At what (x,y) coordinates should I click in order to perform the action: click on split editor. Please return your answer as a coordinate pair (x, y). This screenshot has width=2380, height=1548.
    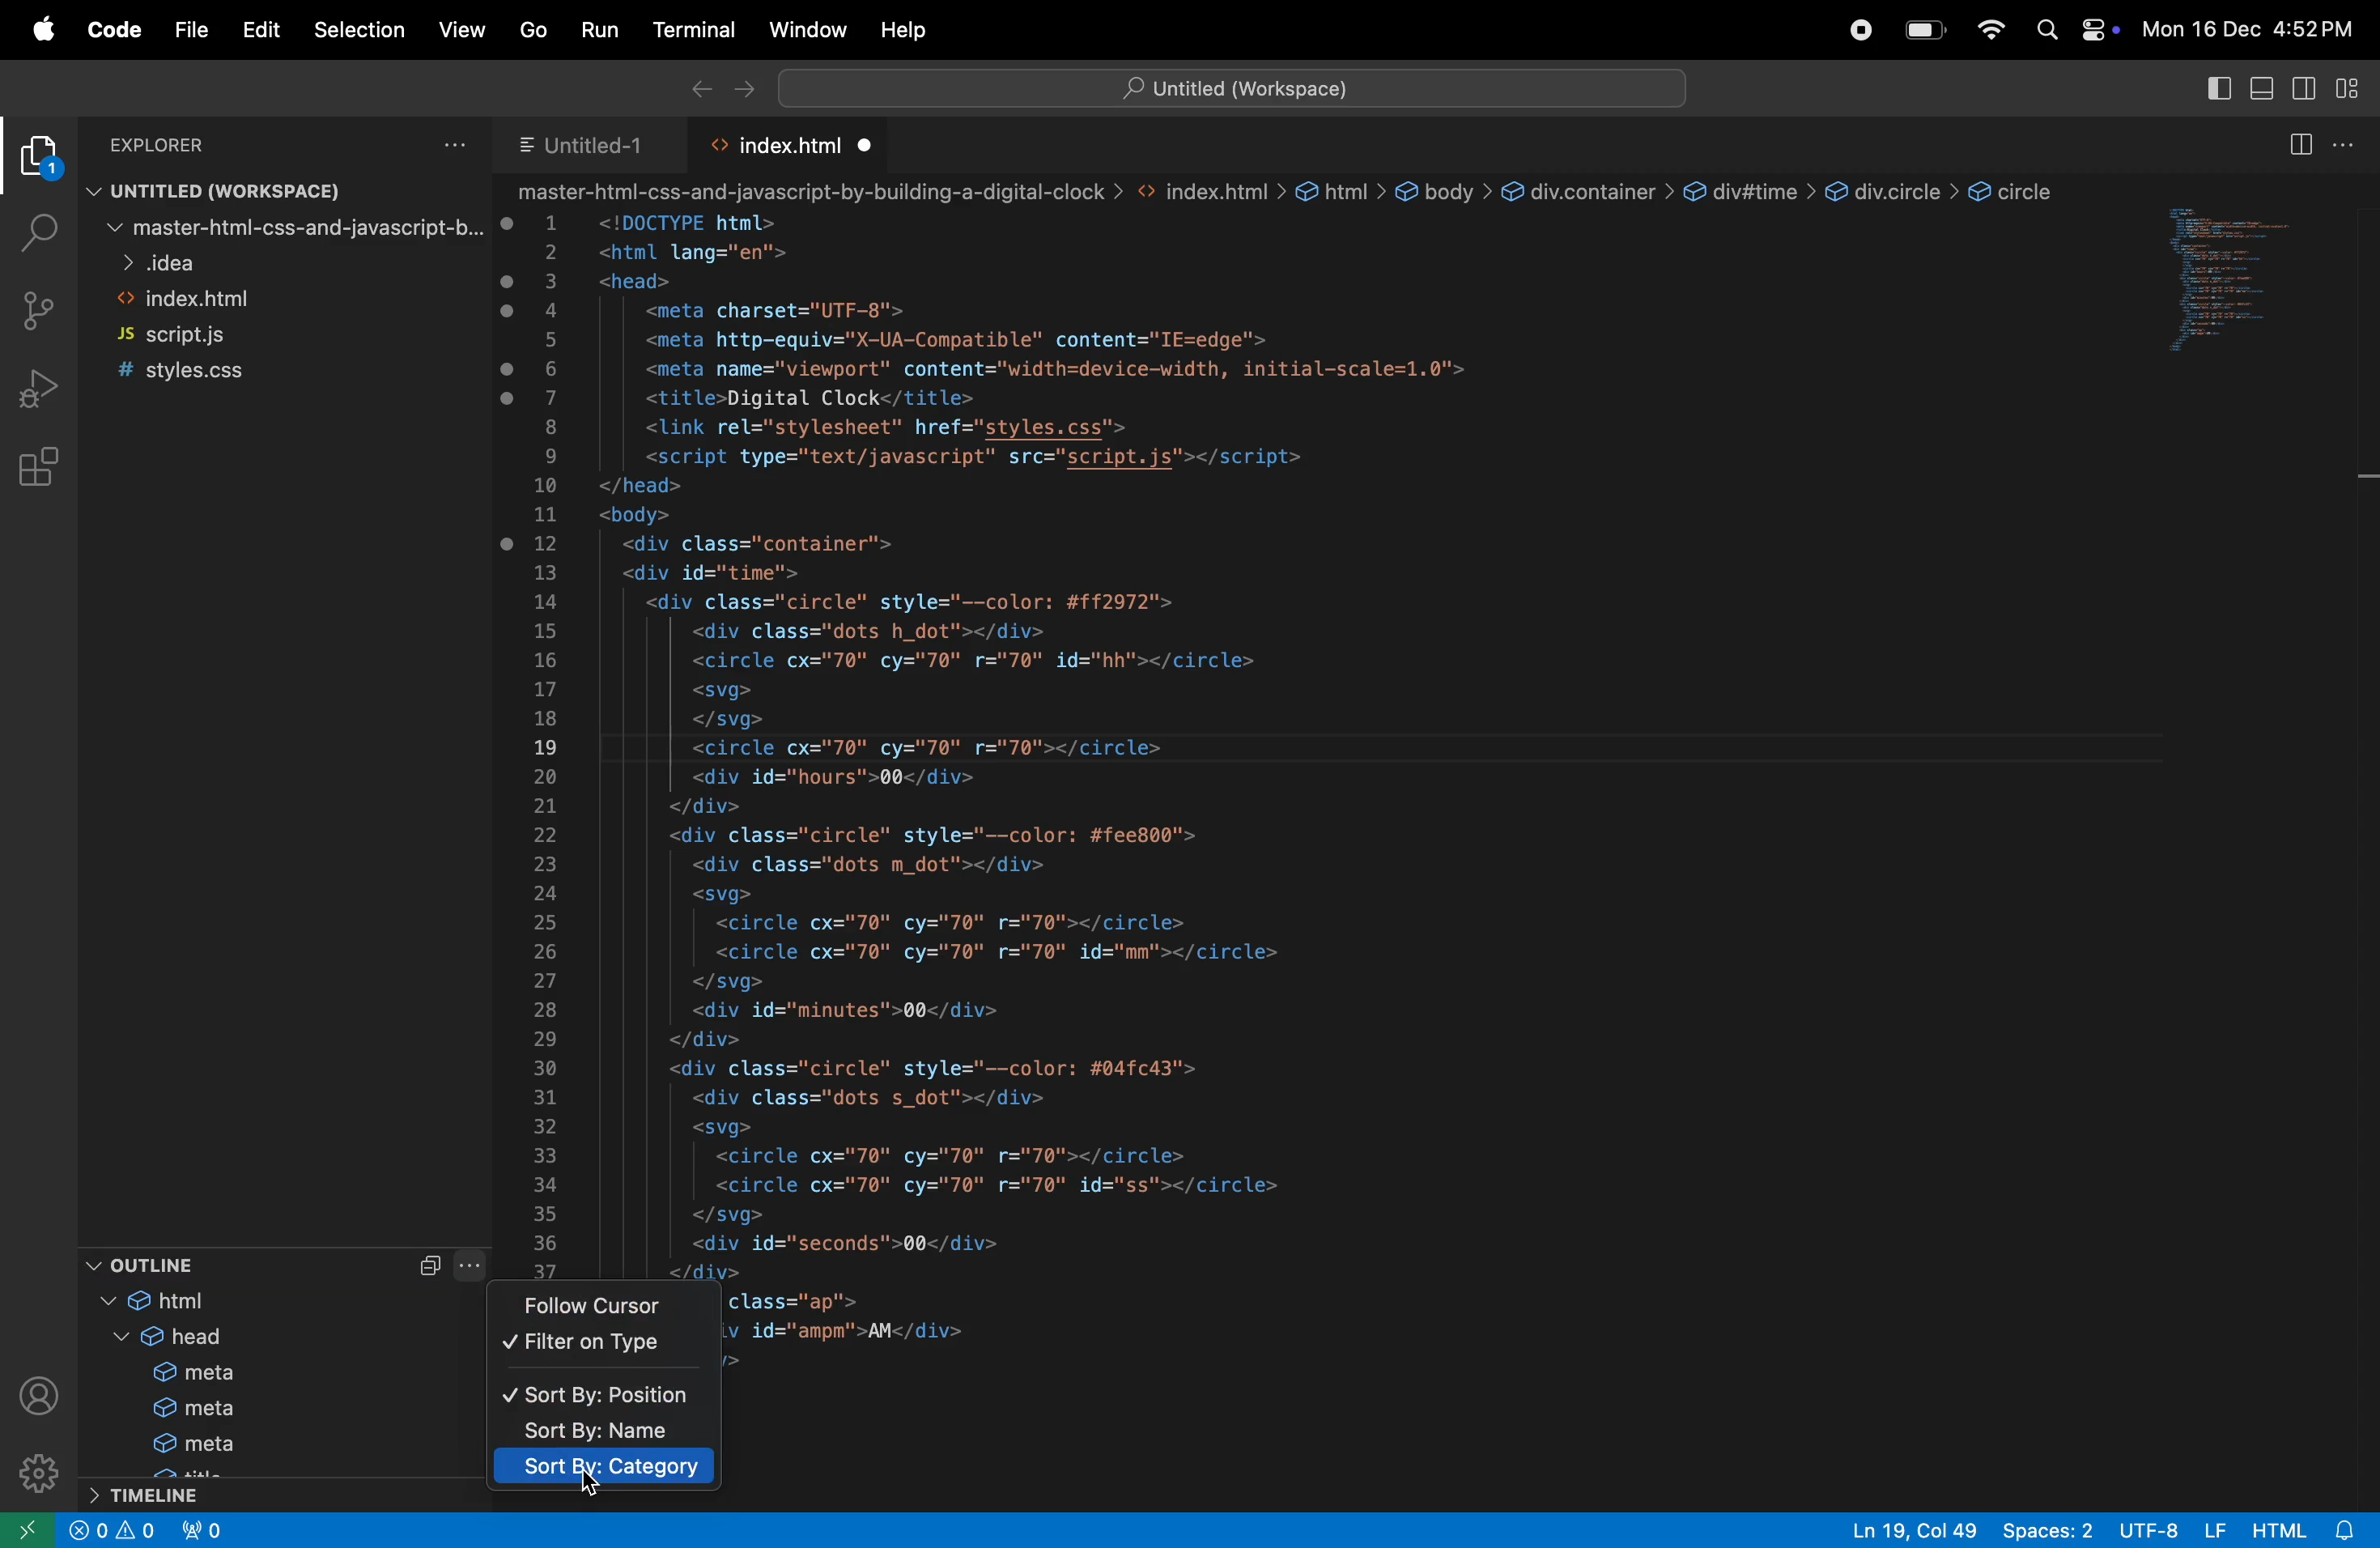
    Looking at the image, I should click on (2297, 145).